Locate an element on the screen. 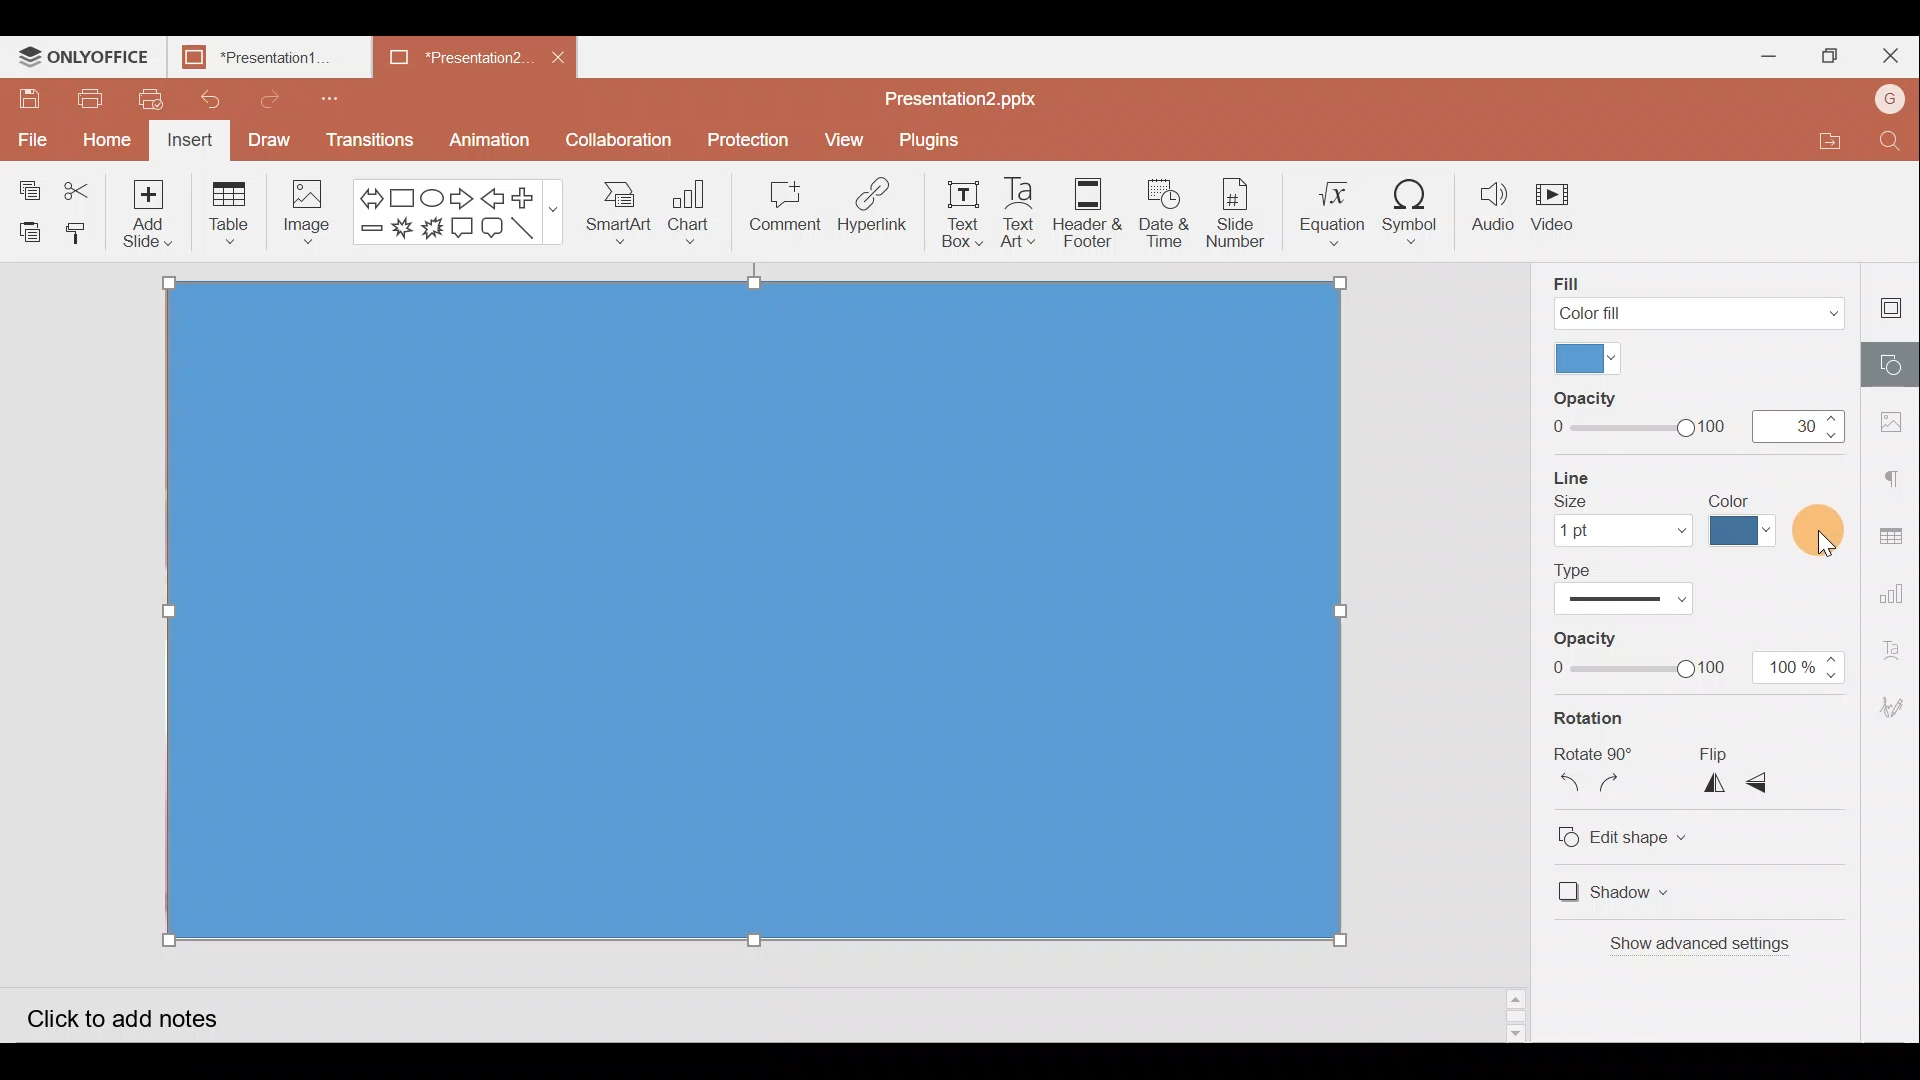 This screenshot has height=1080, width=1920. Open file location is located at coordinates (1842, 140).